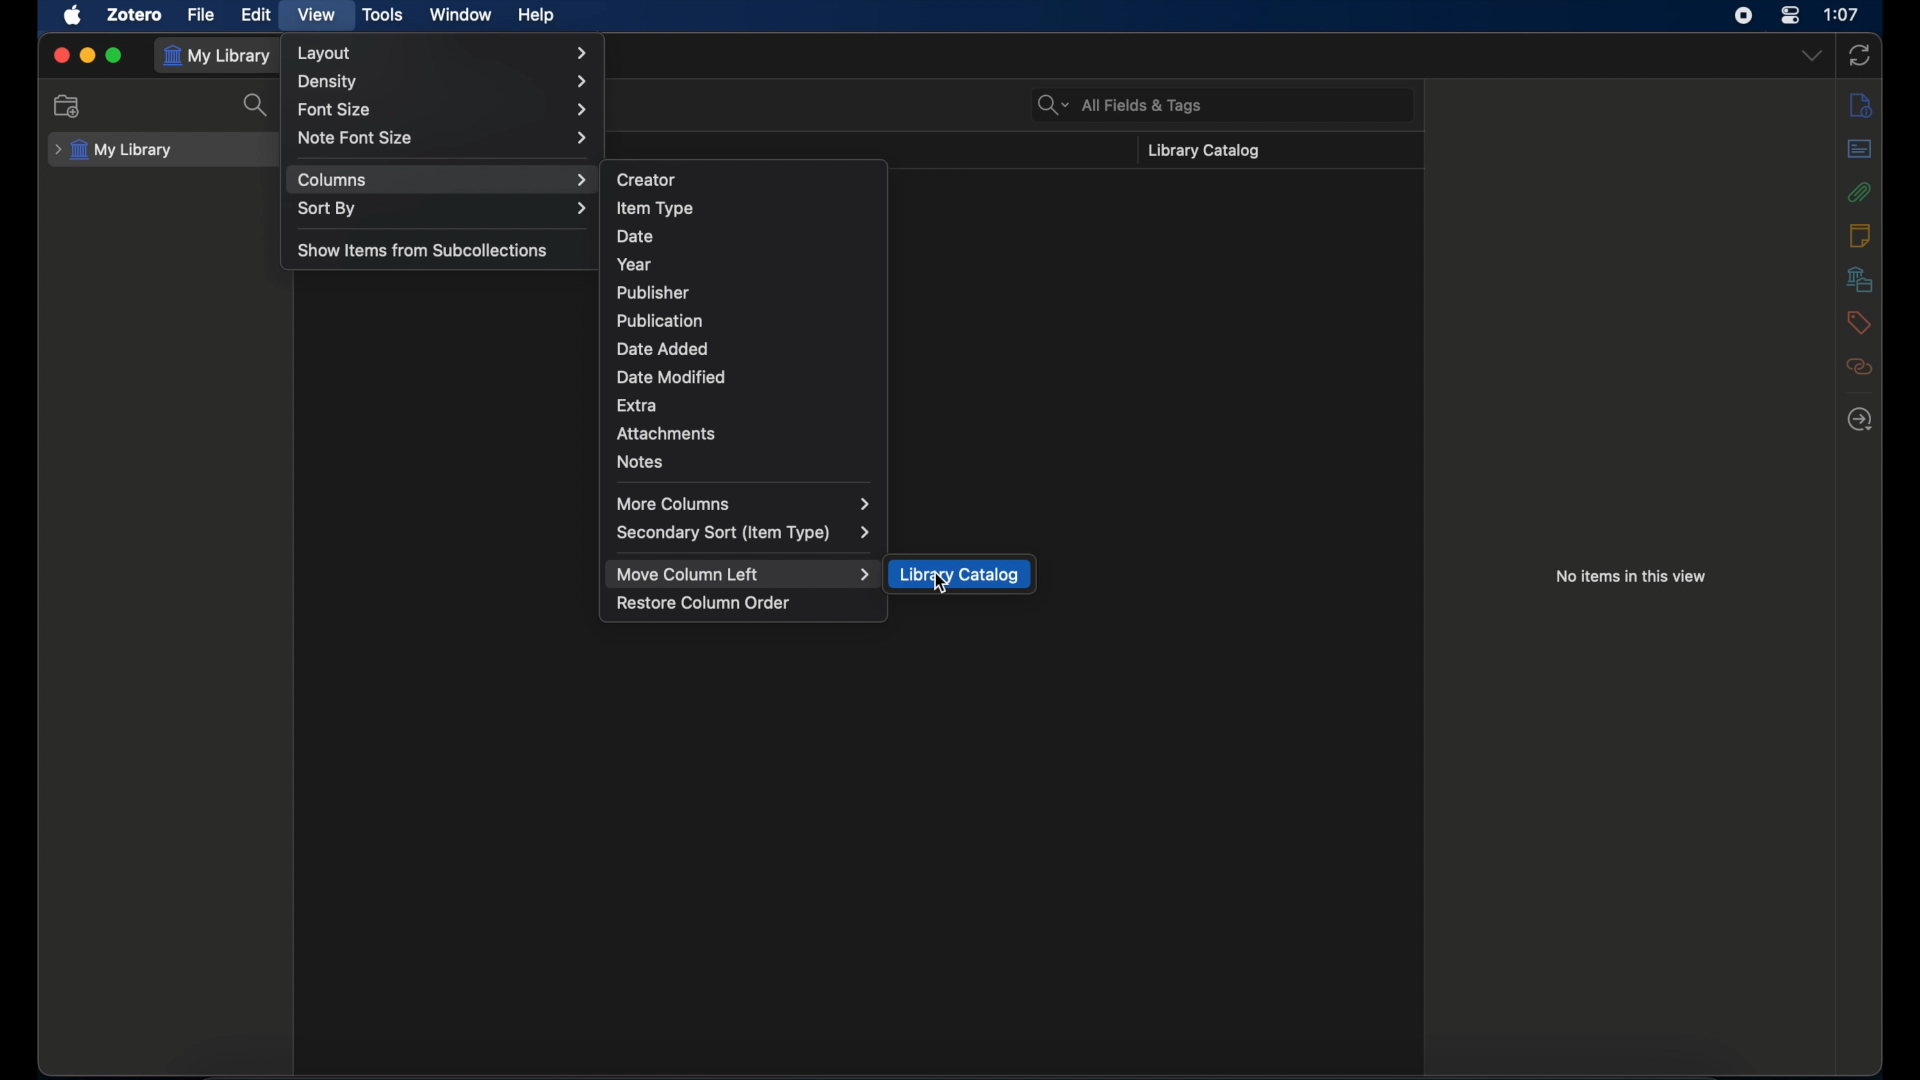  I want to click on zotero, so click(134, 15).